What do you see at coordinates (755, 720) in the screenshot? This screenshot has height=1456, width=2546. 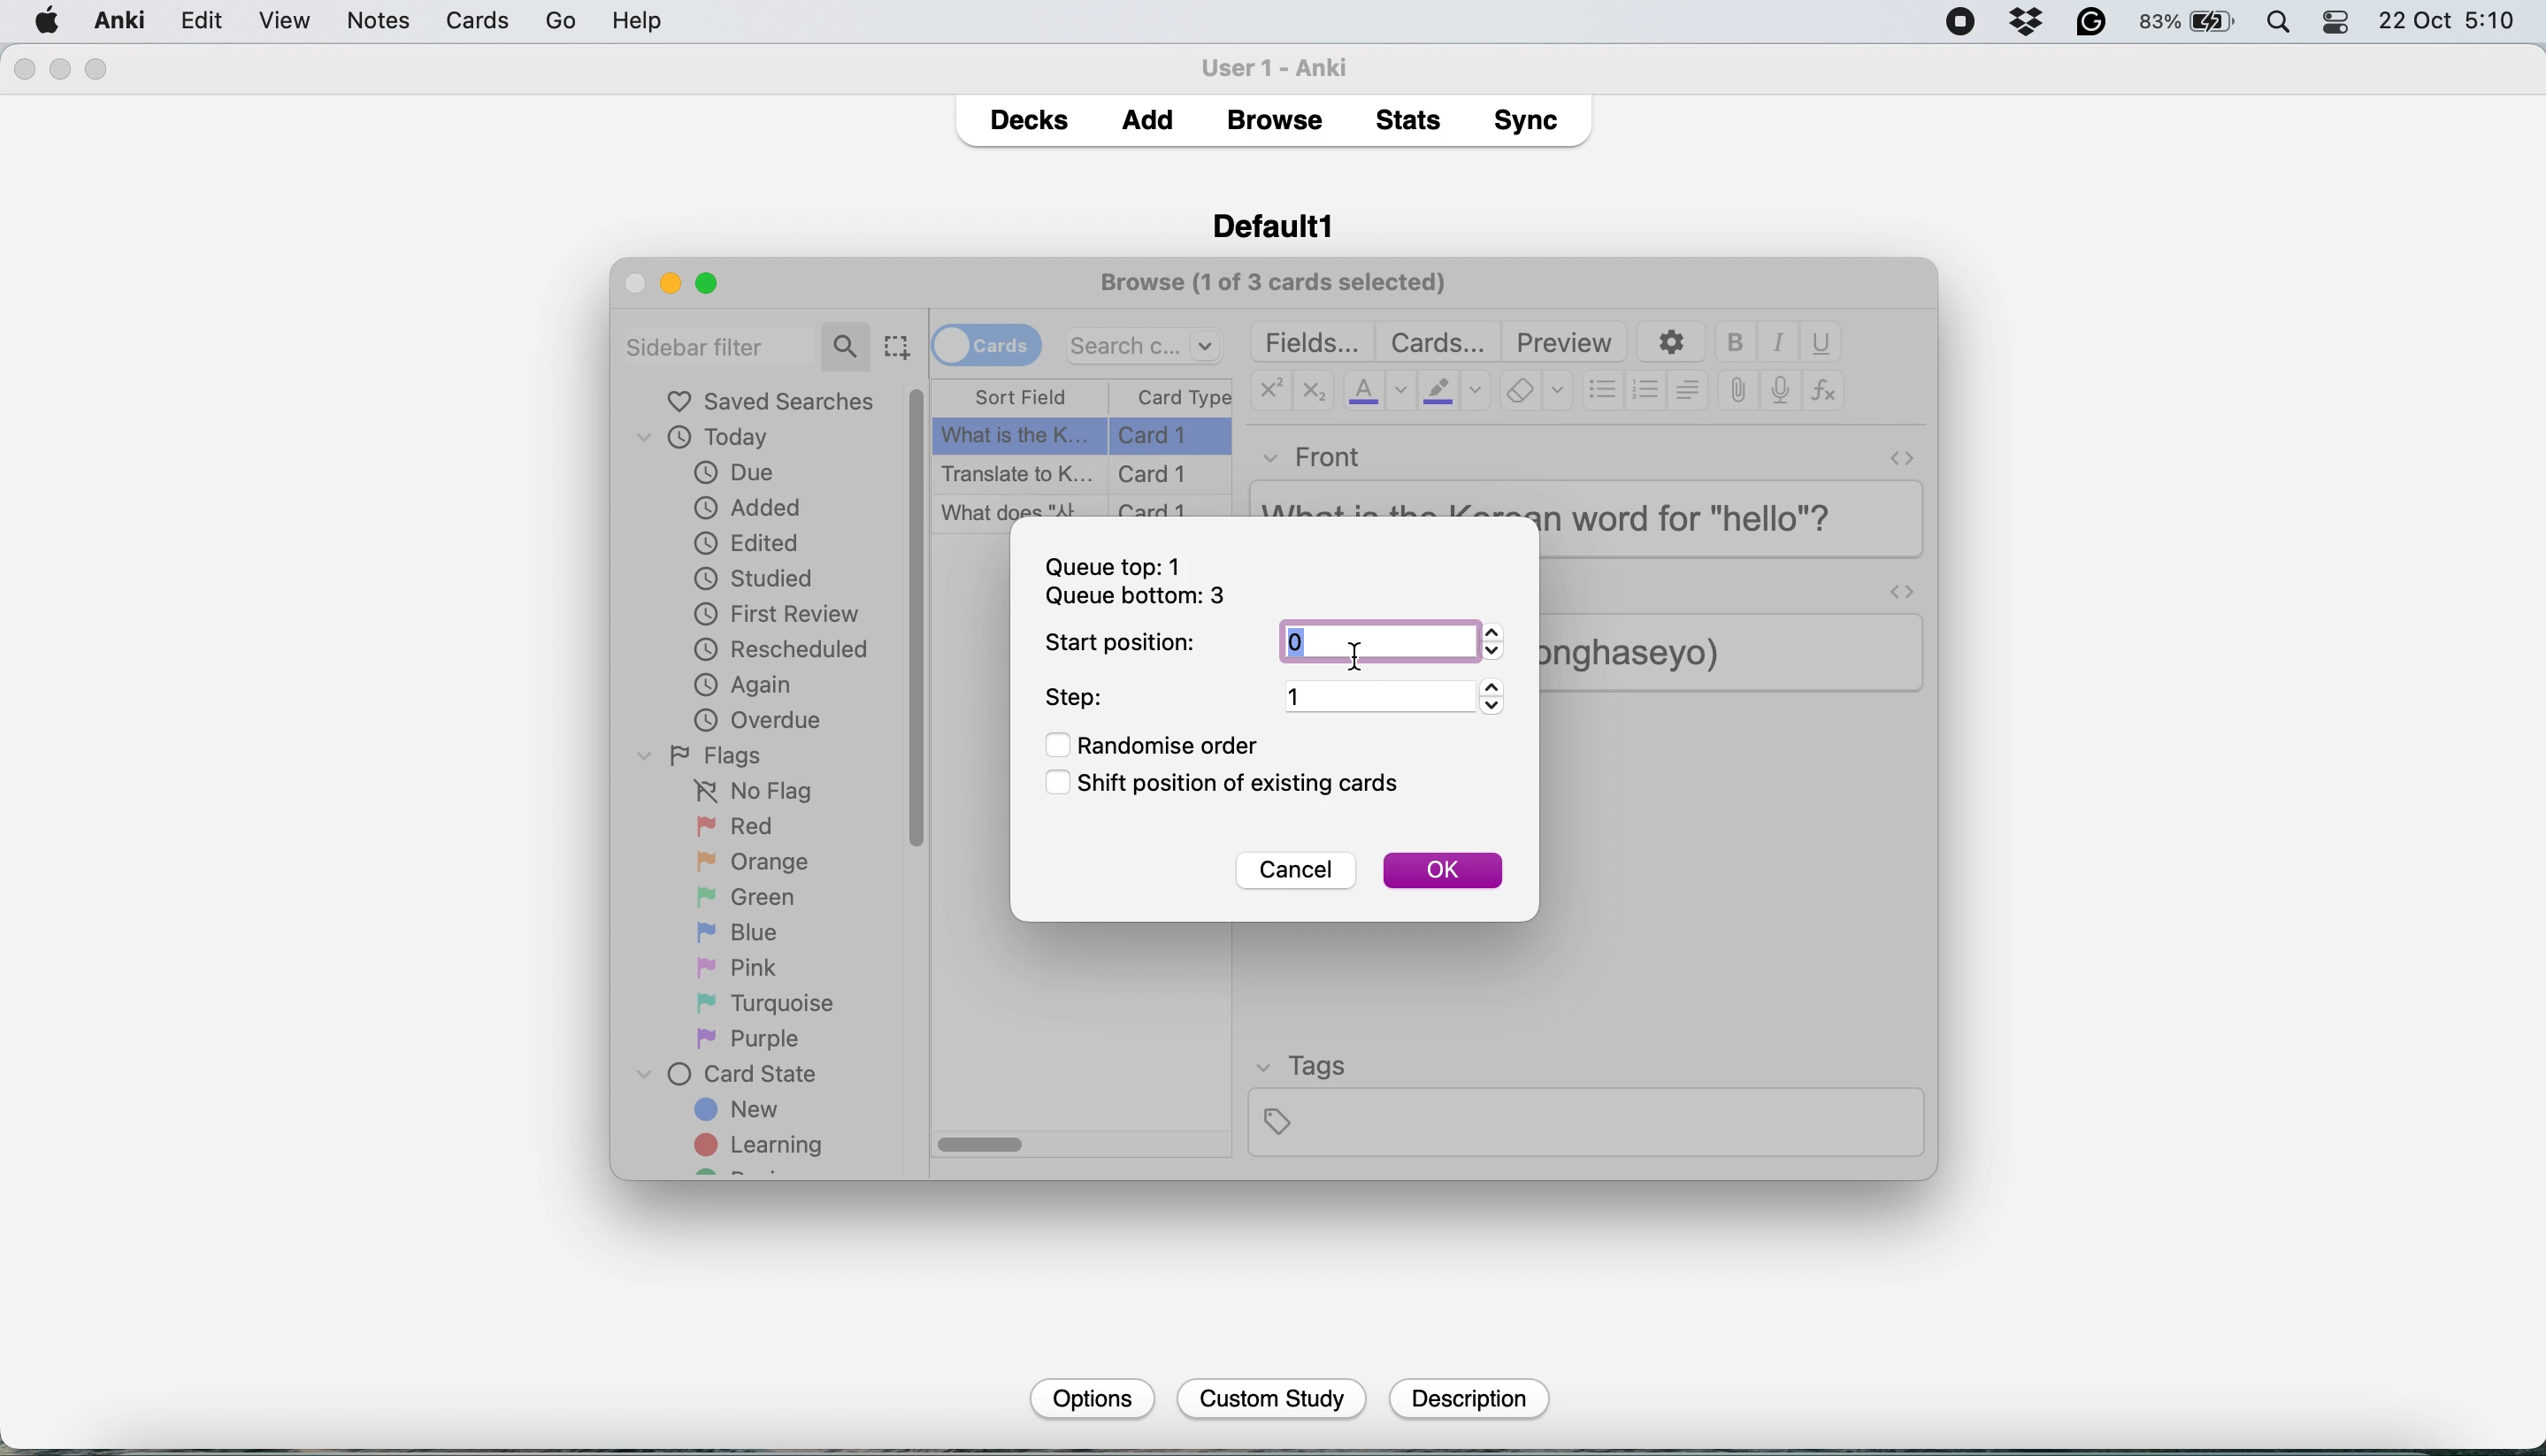 I see `overdue` at bounding box center [755, 720].